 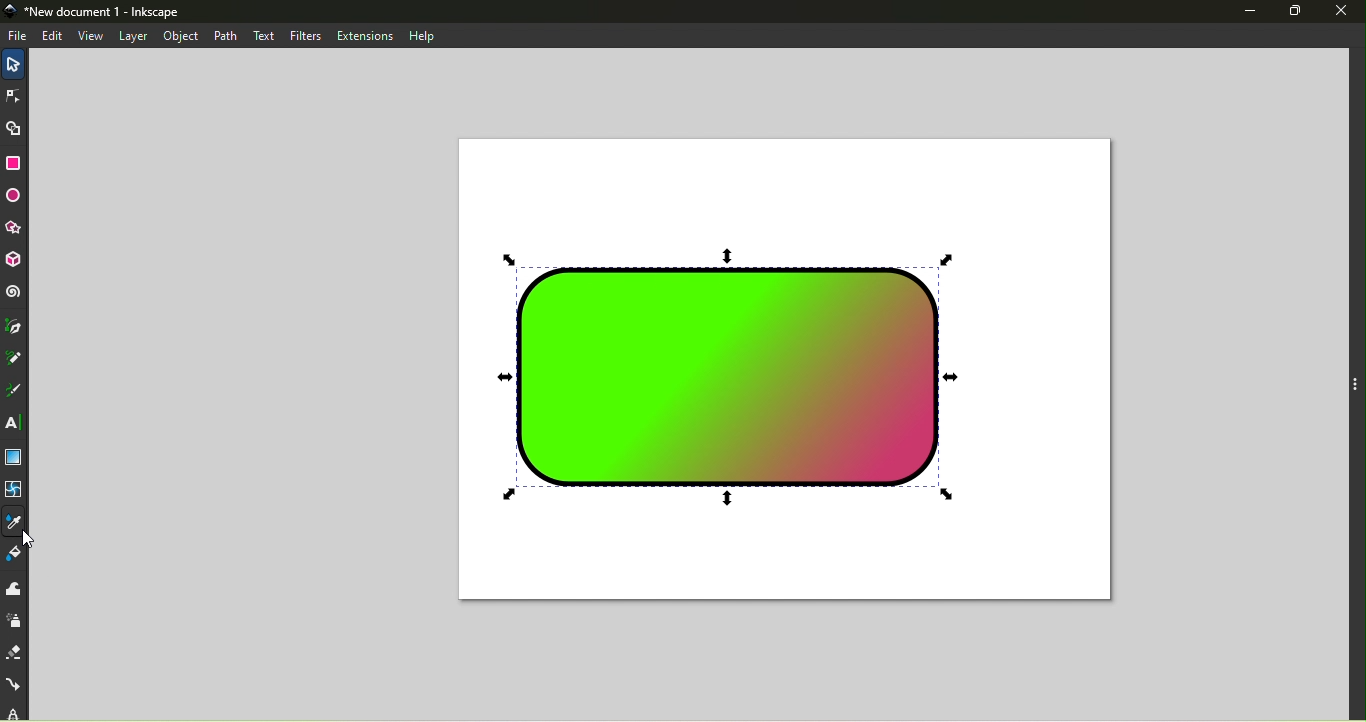 I want to click on Help, so click(x=422, y=35).